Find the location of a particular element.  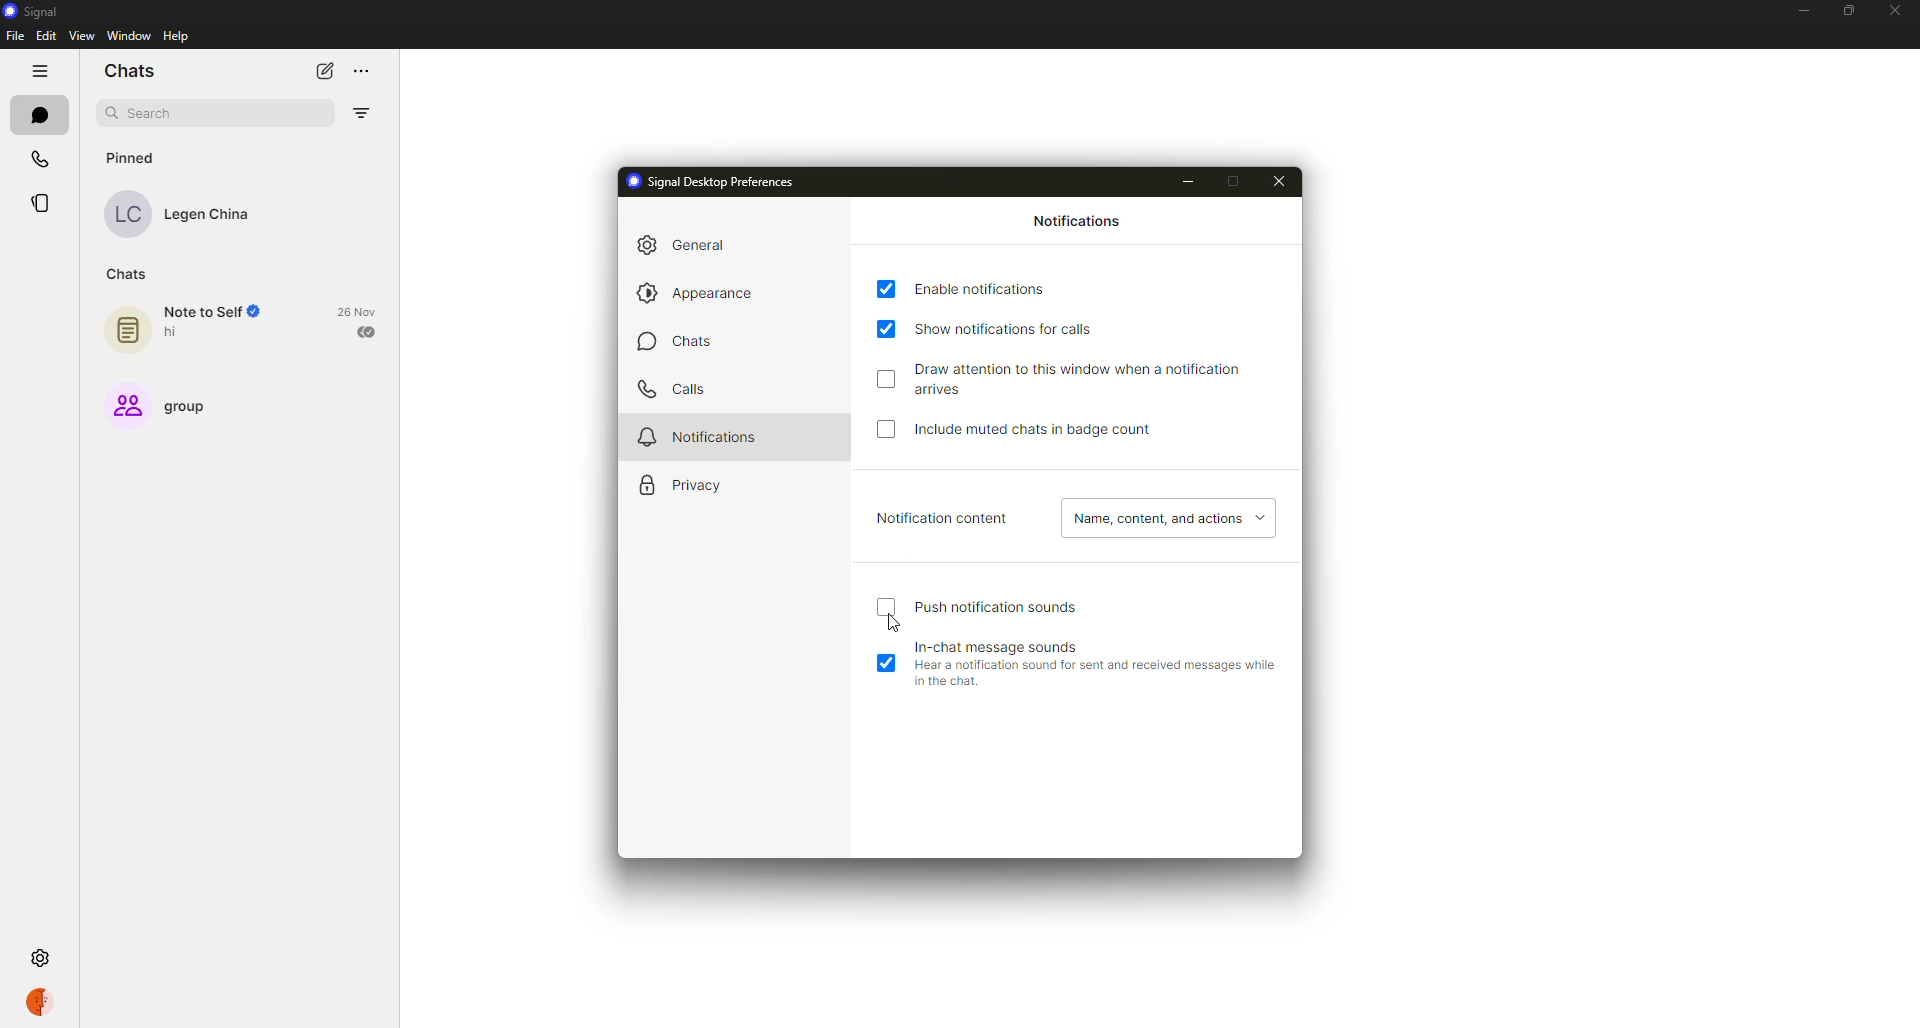

include muted chats in badge count is located at coordinates (1033, 432).